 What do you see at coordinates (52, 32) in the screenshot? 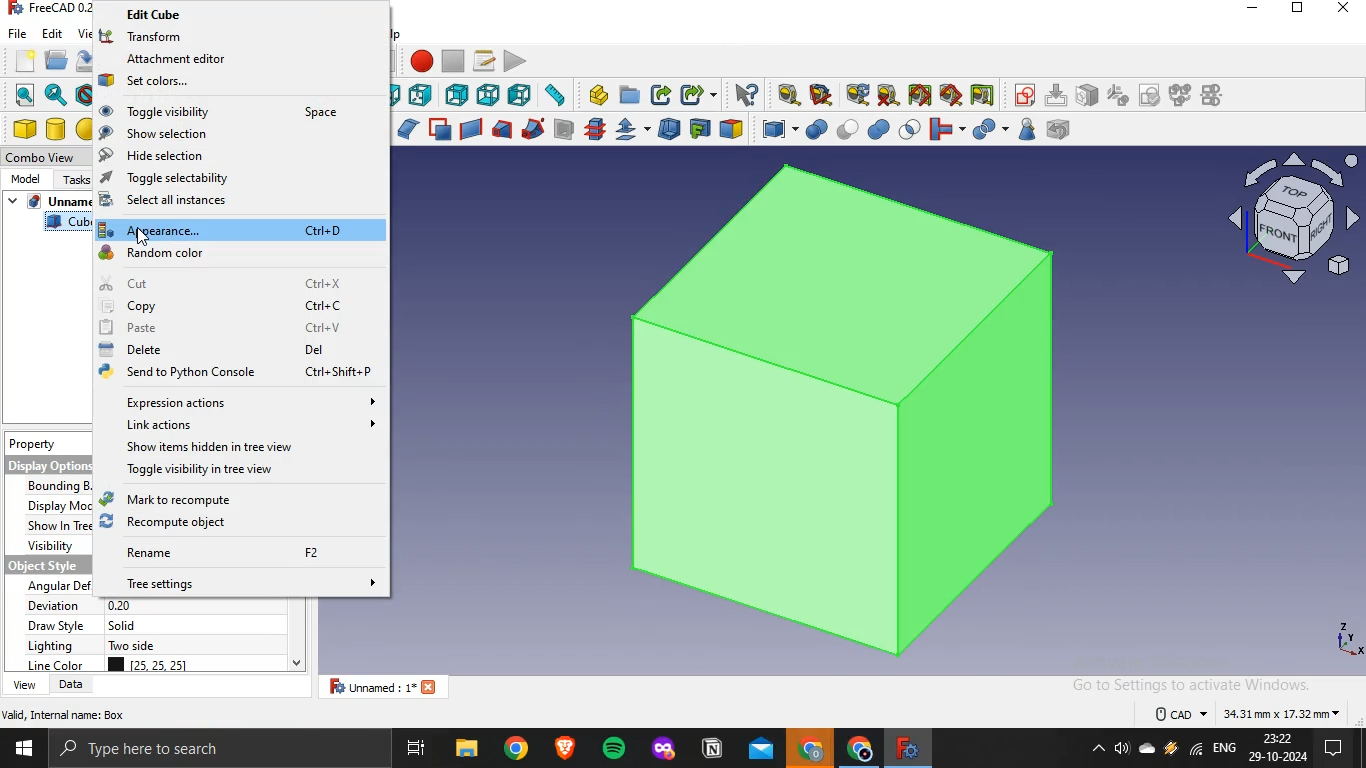
I see `edit` at bounding box center [52, 32].